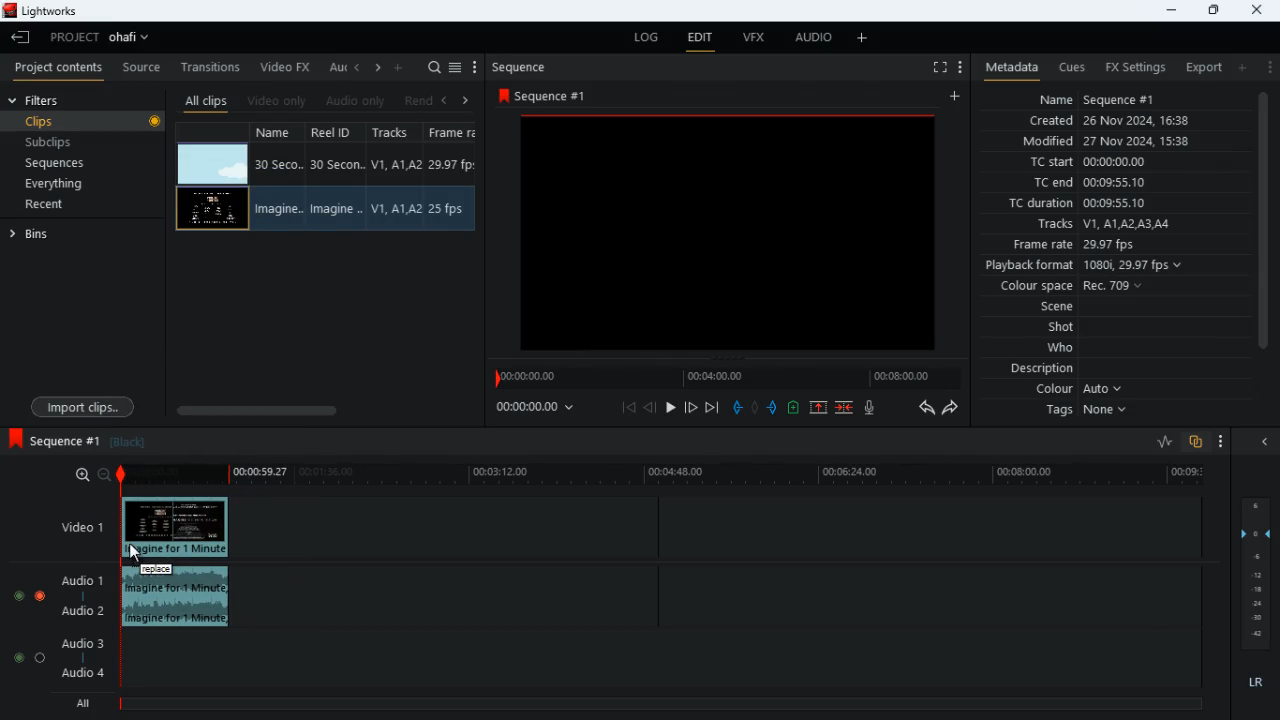 This screenshot has height=720, width=1280. Describe the element at coordinates (359, 65) in the screenshot. I see `left` at that location.